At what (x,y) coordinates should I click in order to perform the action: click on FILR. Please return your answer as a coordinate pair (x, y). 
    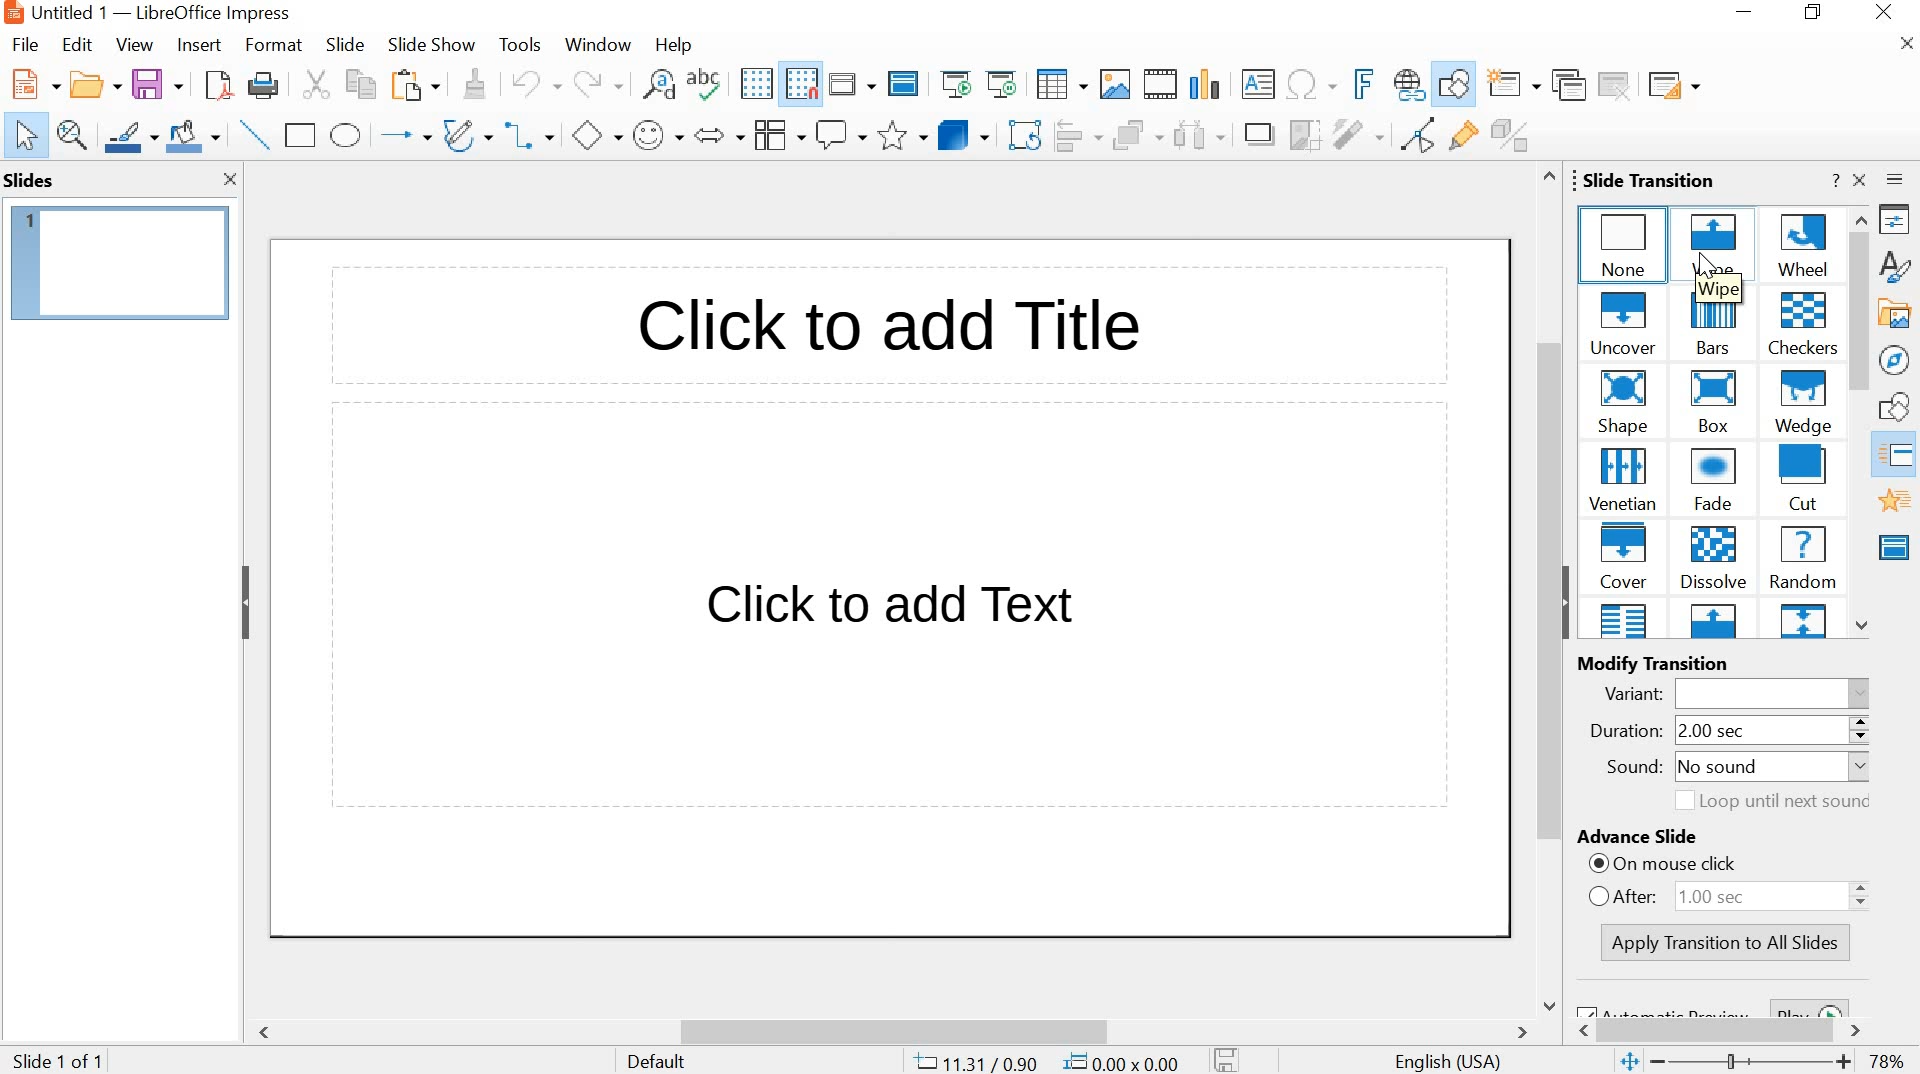
    Looking at the image, I should click on (28, 47).